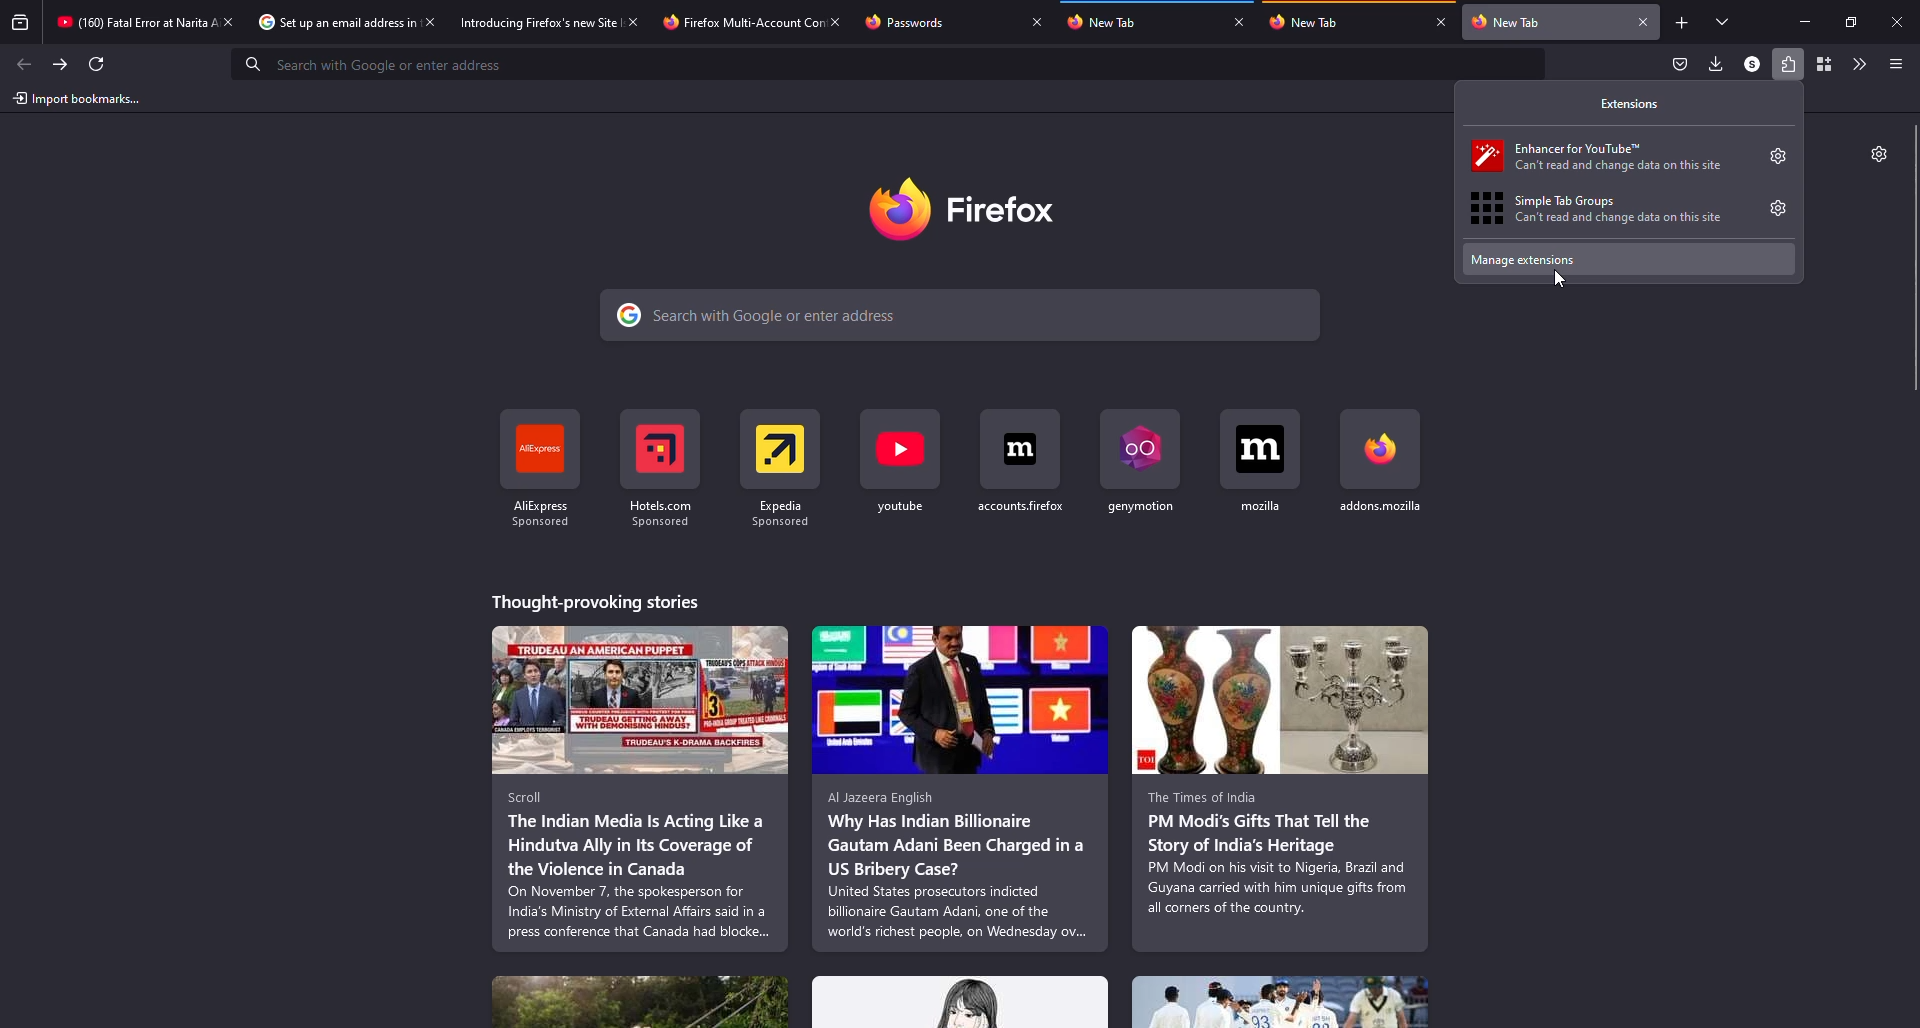 Image resolution: width=1920 pixels, height=1028 pixels. I want to click on shortcut, so click(667, 466).